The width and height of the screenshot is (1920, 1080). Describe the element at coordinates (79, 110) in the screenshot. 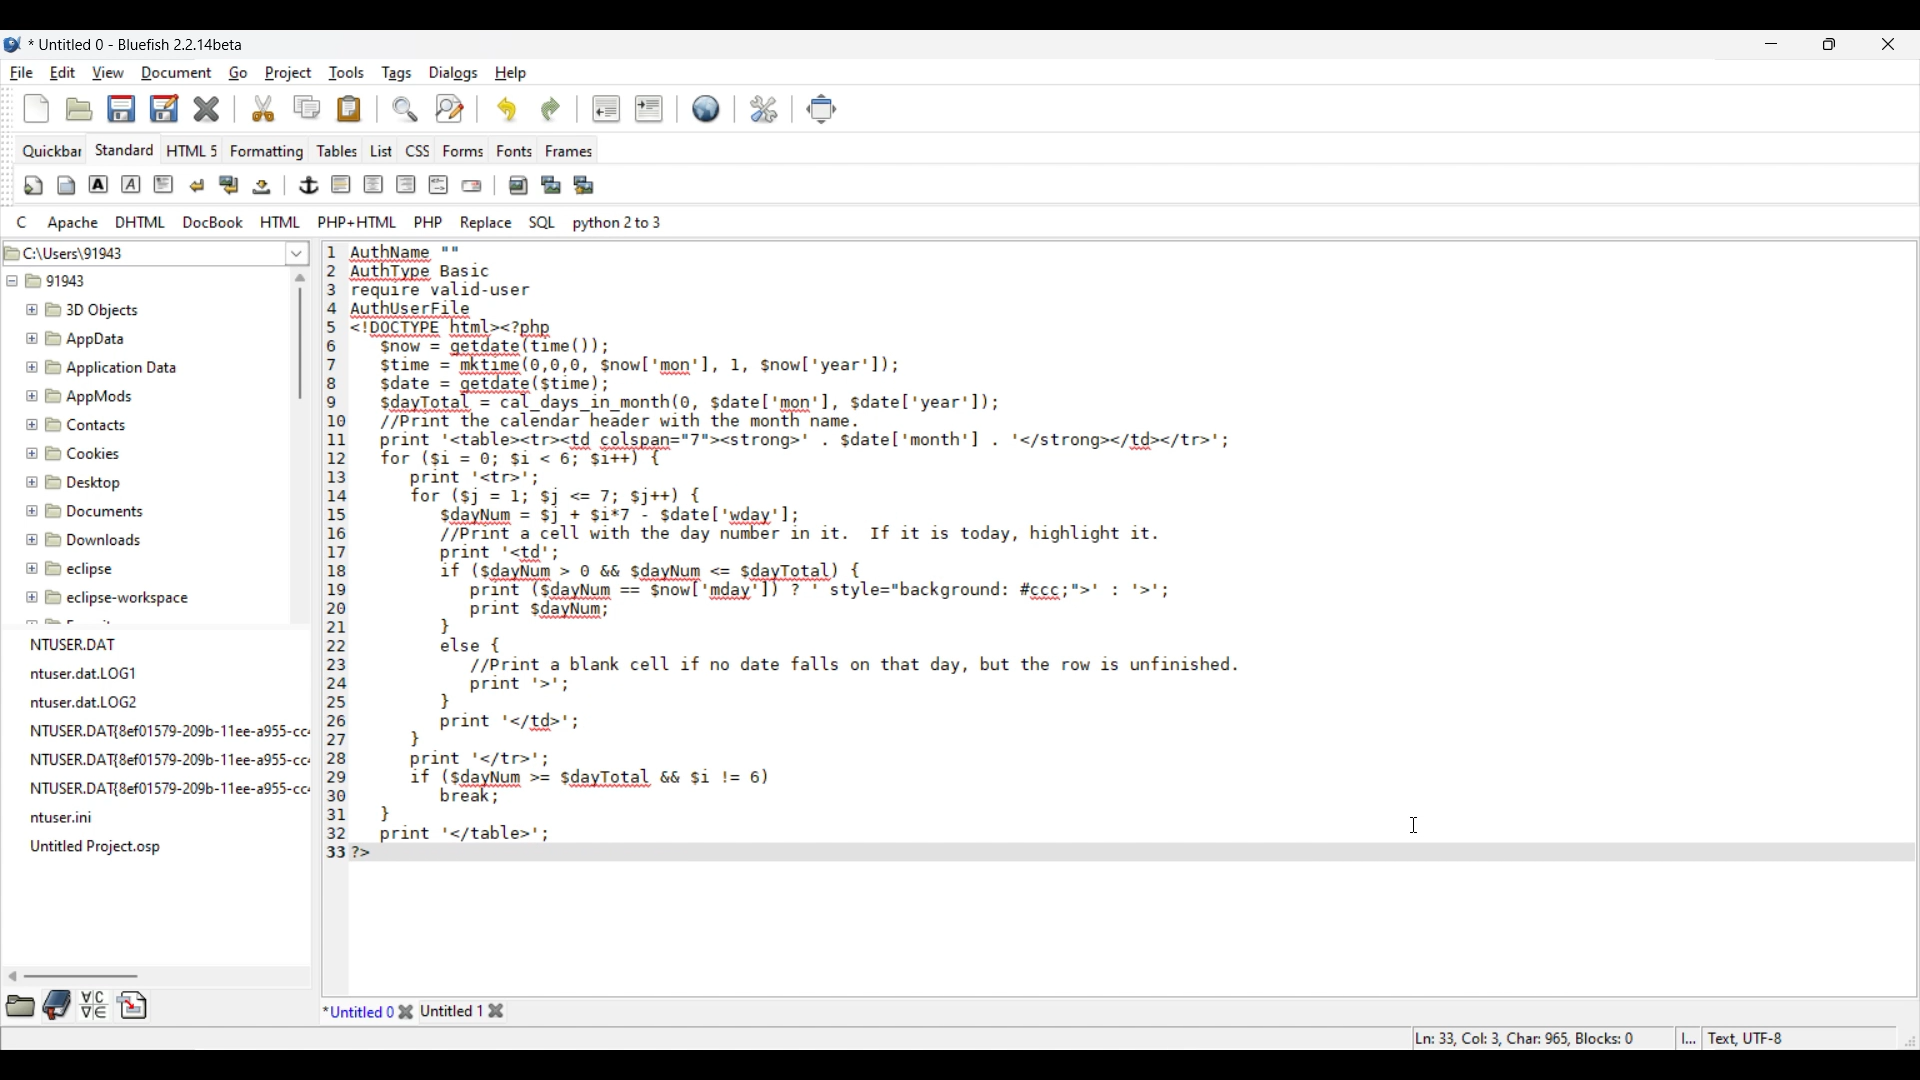

I see `Open` at that location.